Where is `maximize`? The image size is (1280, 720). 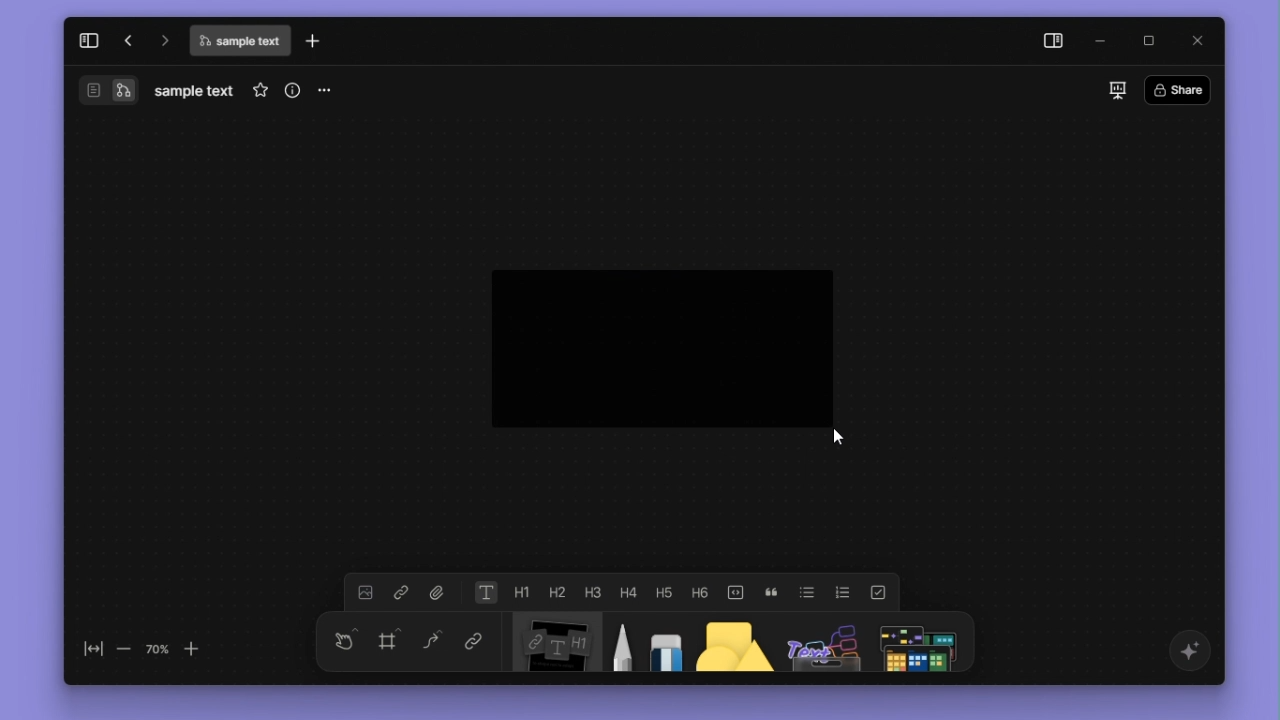 maximize is located at coordinates (1151, 39).